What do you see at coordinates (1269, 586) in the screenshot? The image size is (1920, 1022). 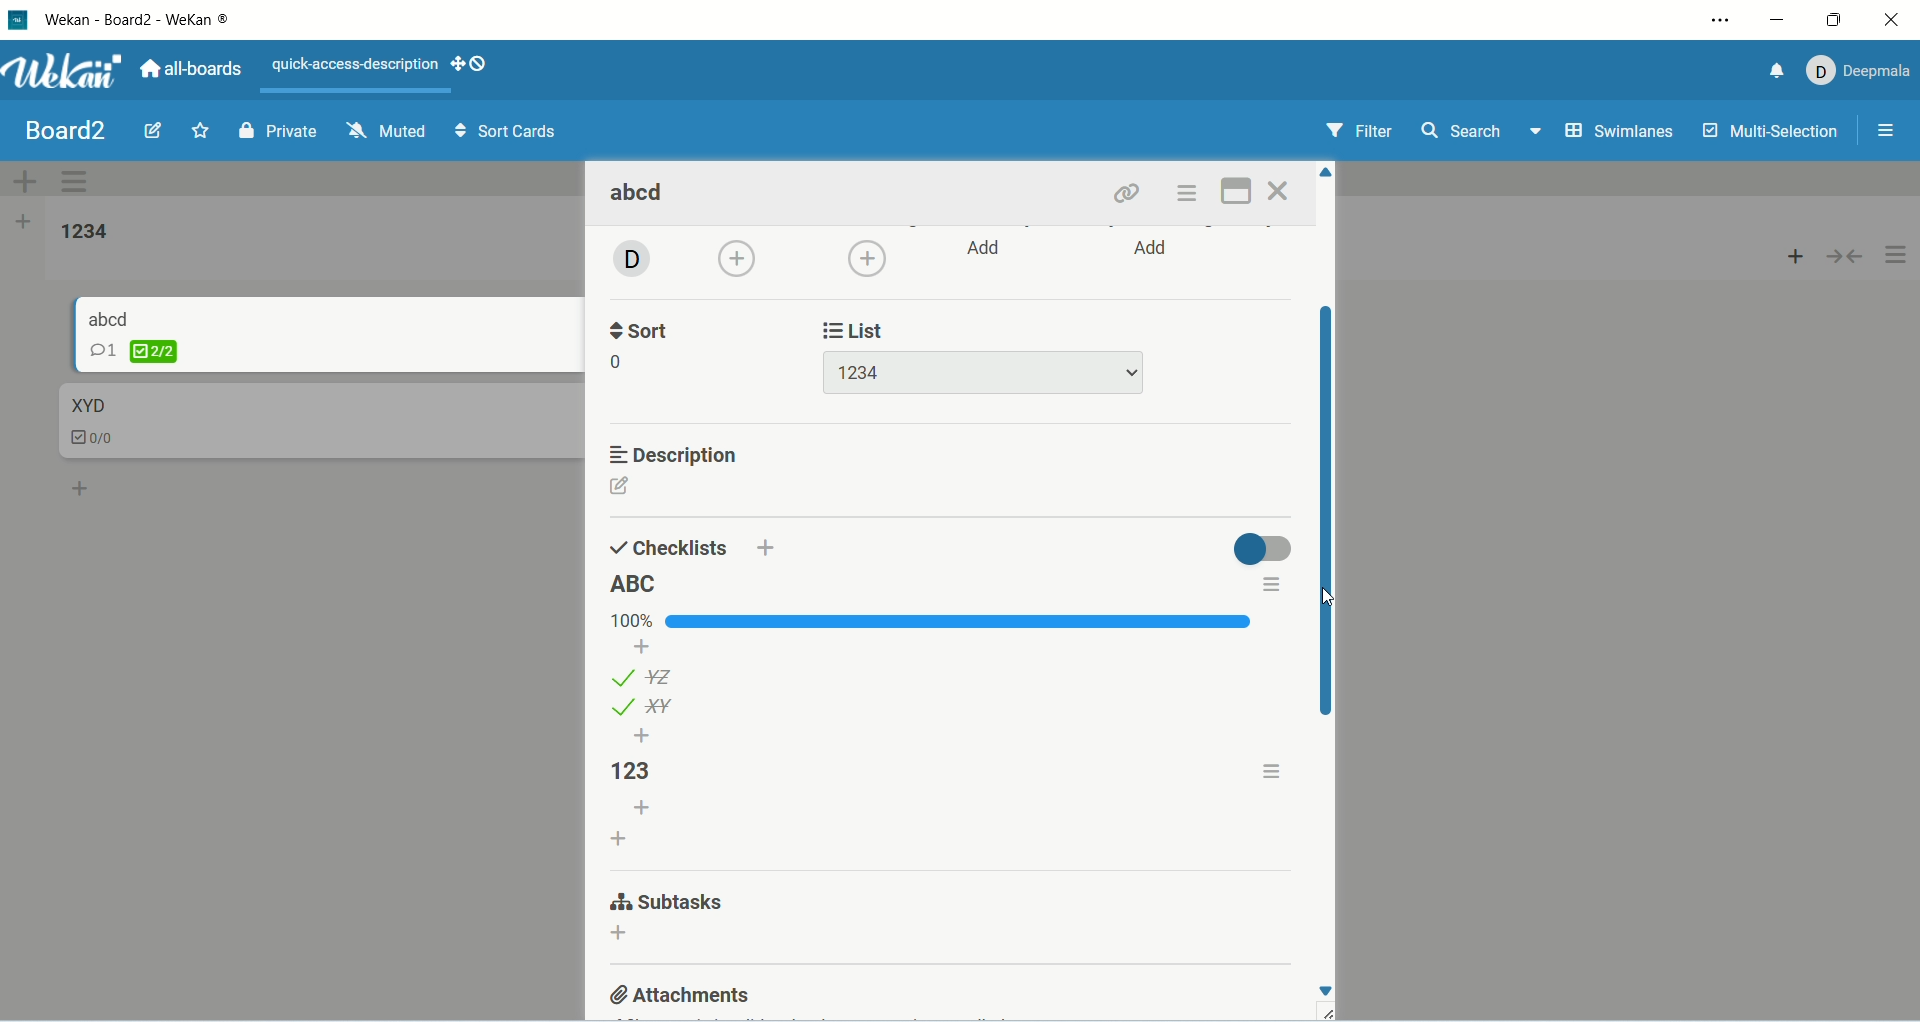 I see `options` at bounding box center [1269, 586].